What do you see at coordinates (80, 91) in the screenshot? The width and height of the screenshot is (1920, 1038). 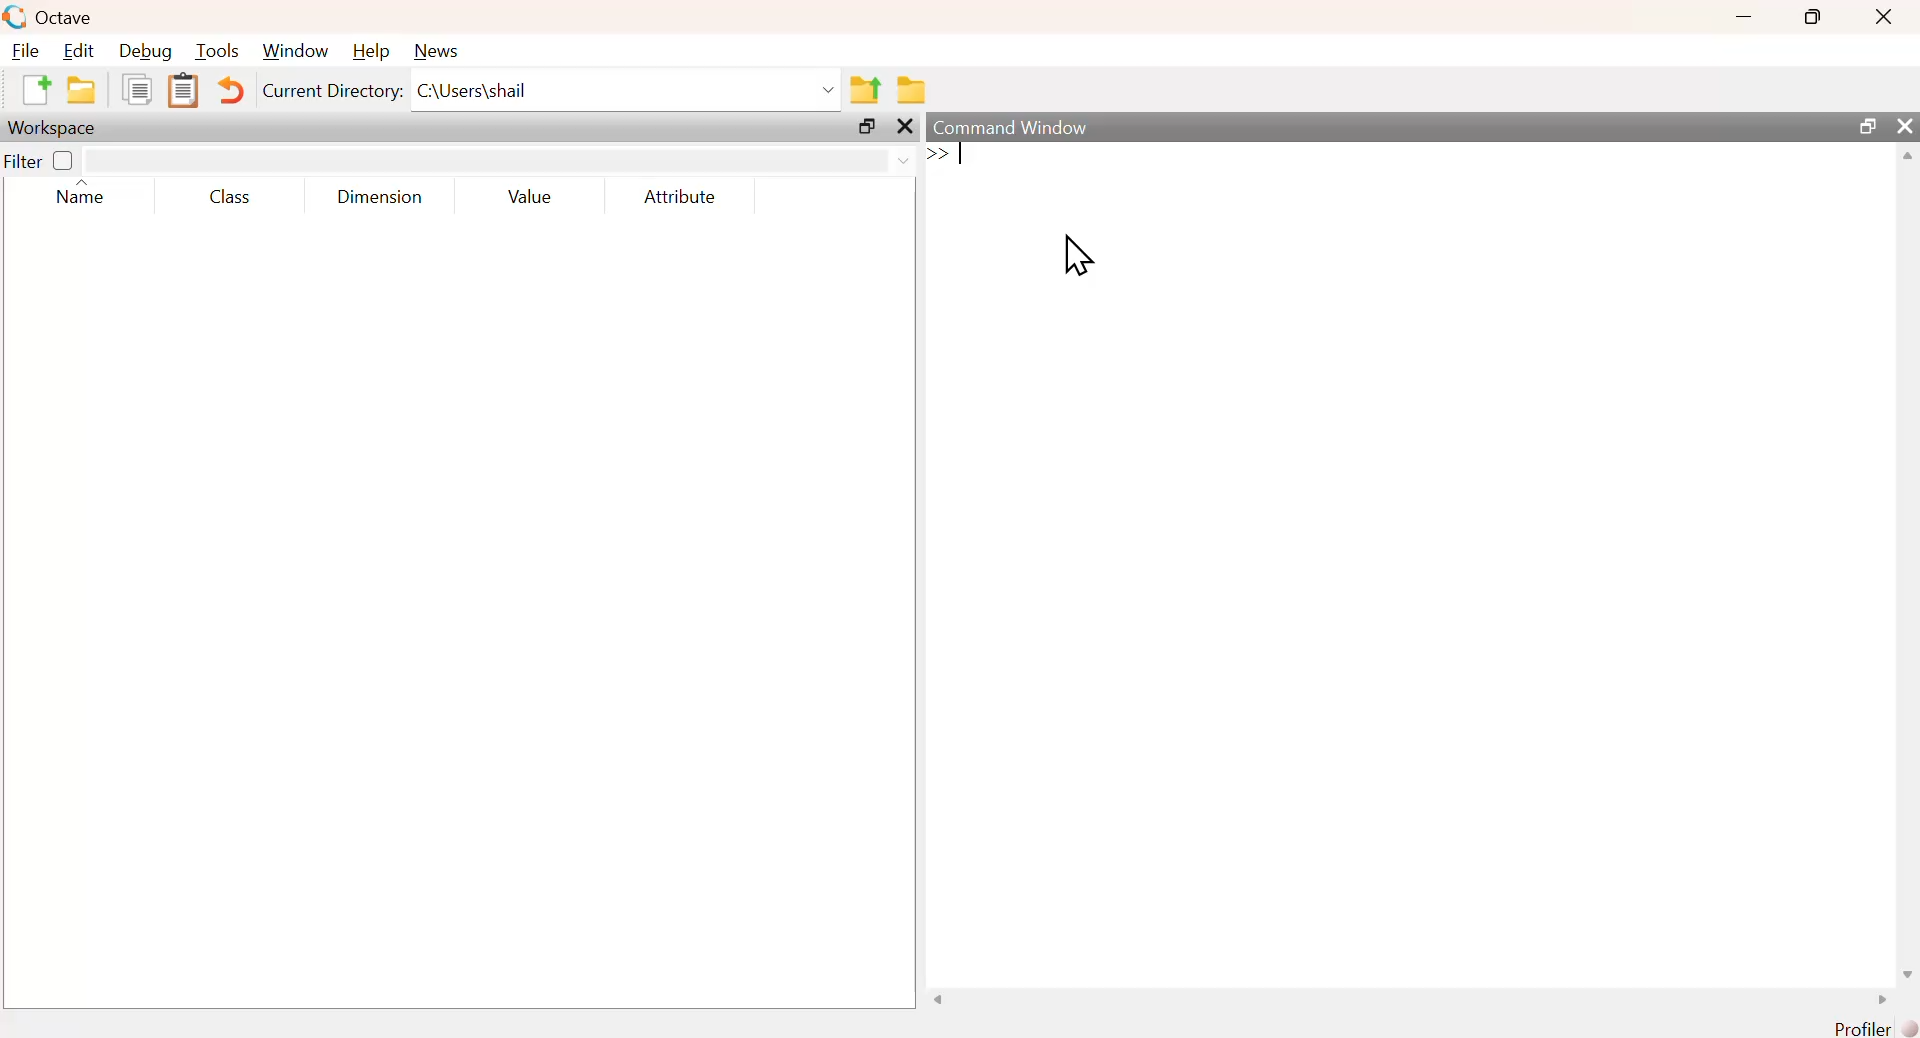 I see `open an existing file in editor` at bounding box center [80, 91].